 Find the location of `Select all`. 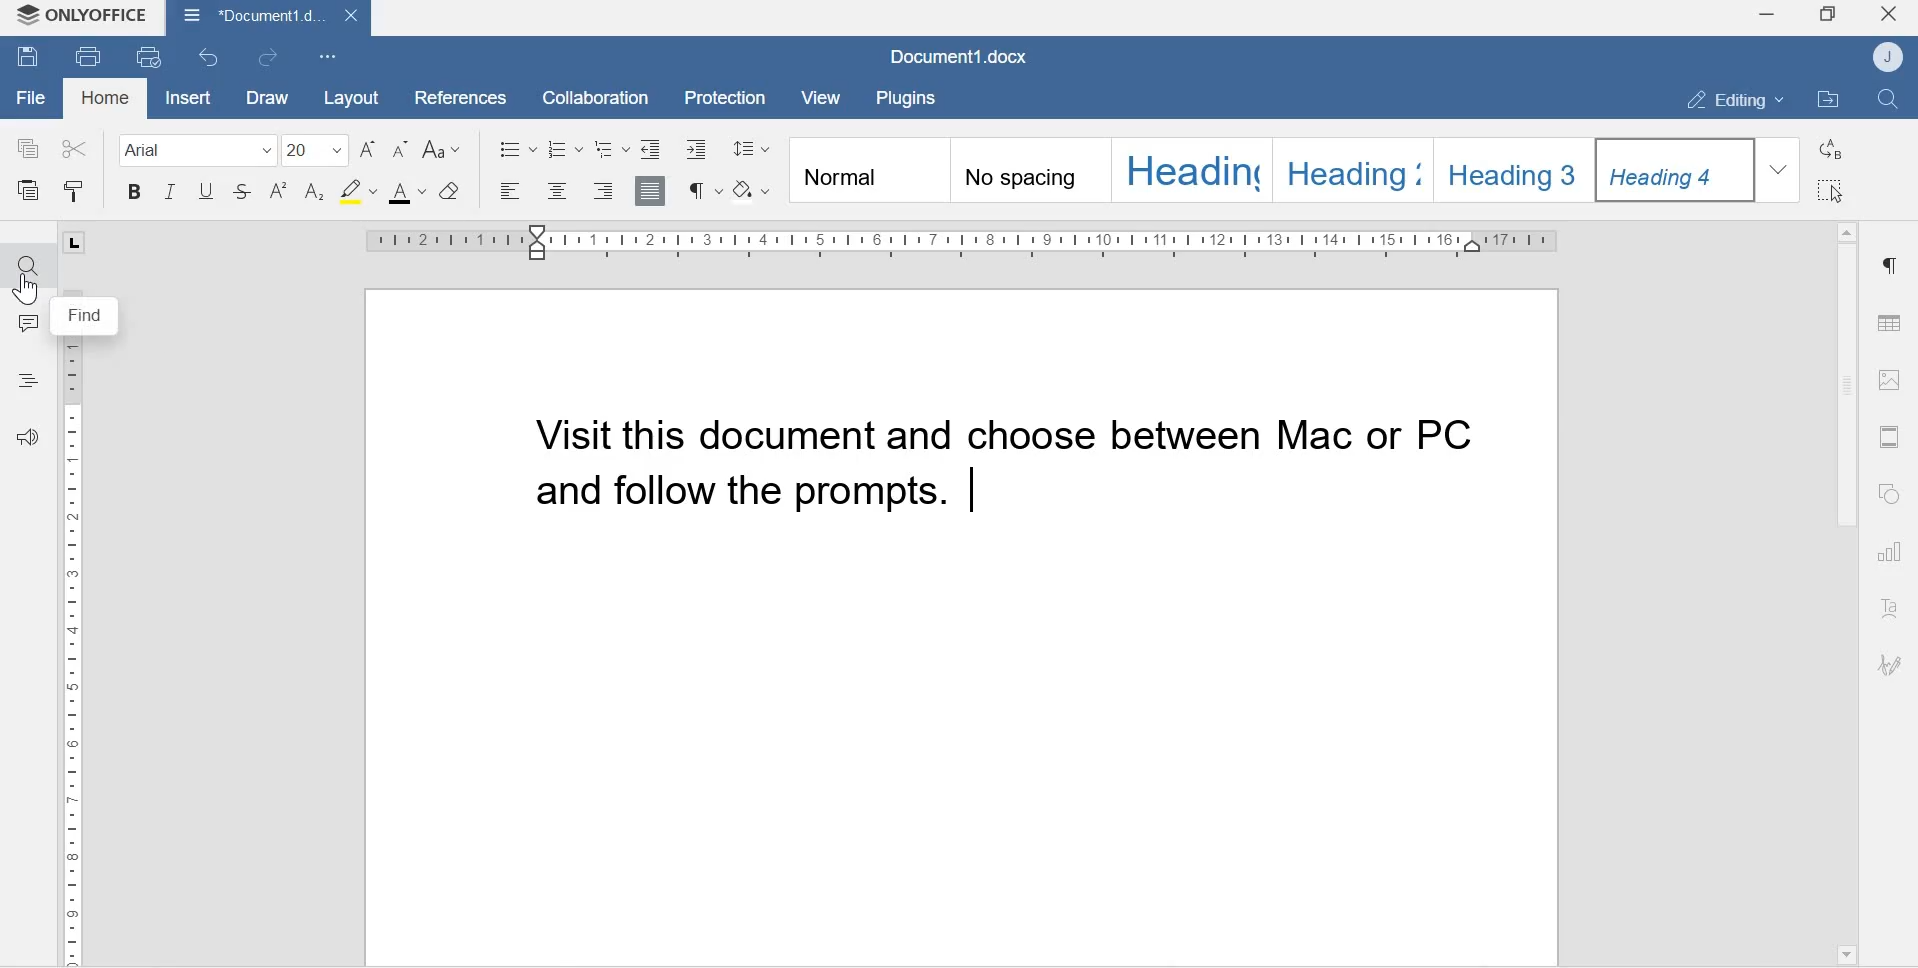

Select all is located at coordinates (1833, 191).